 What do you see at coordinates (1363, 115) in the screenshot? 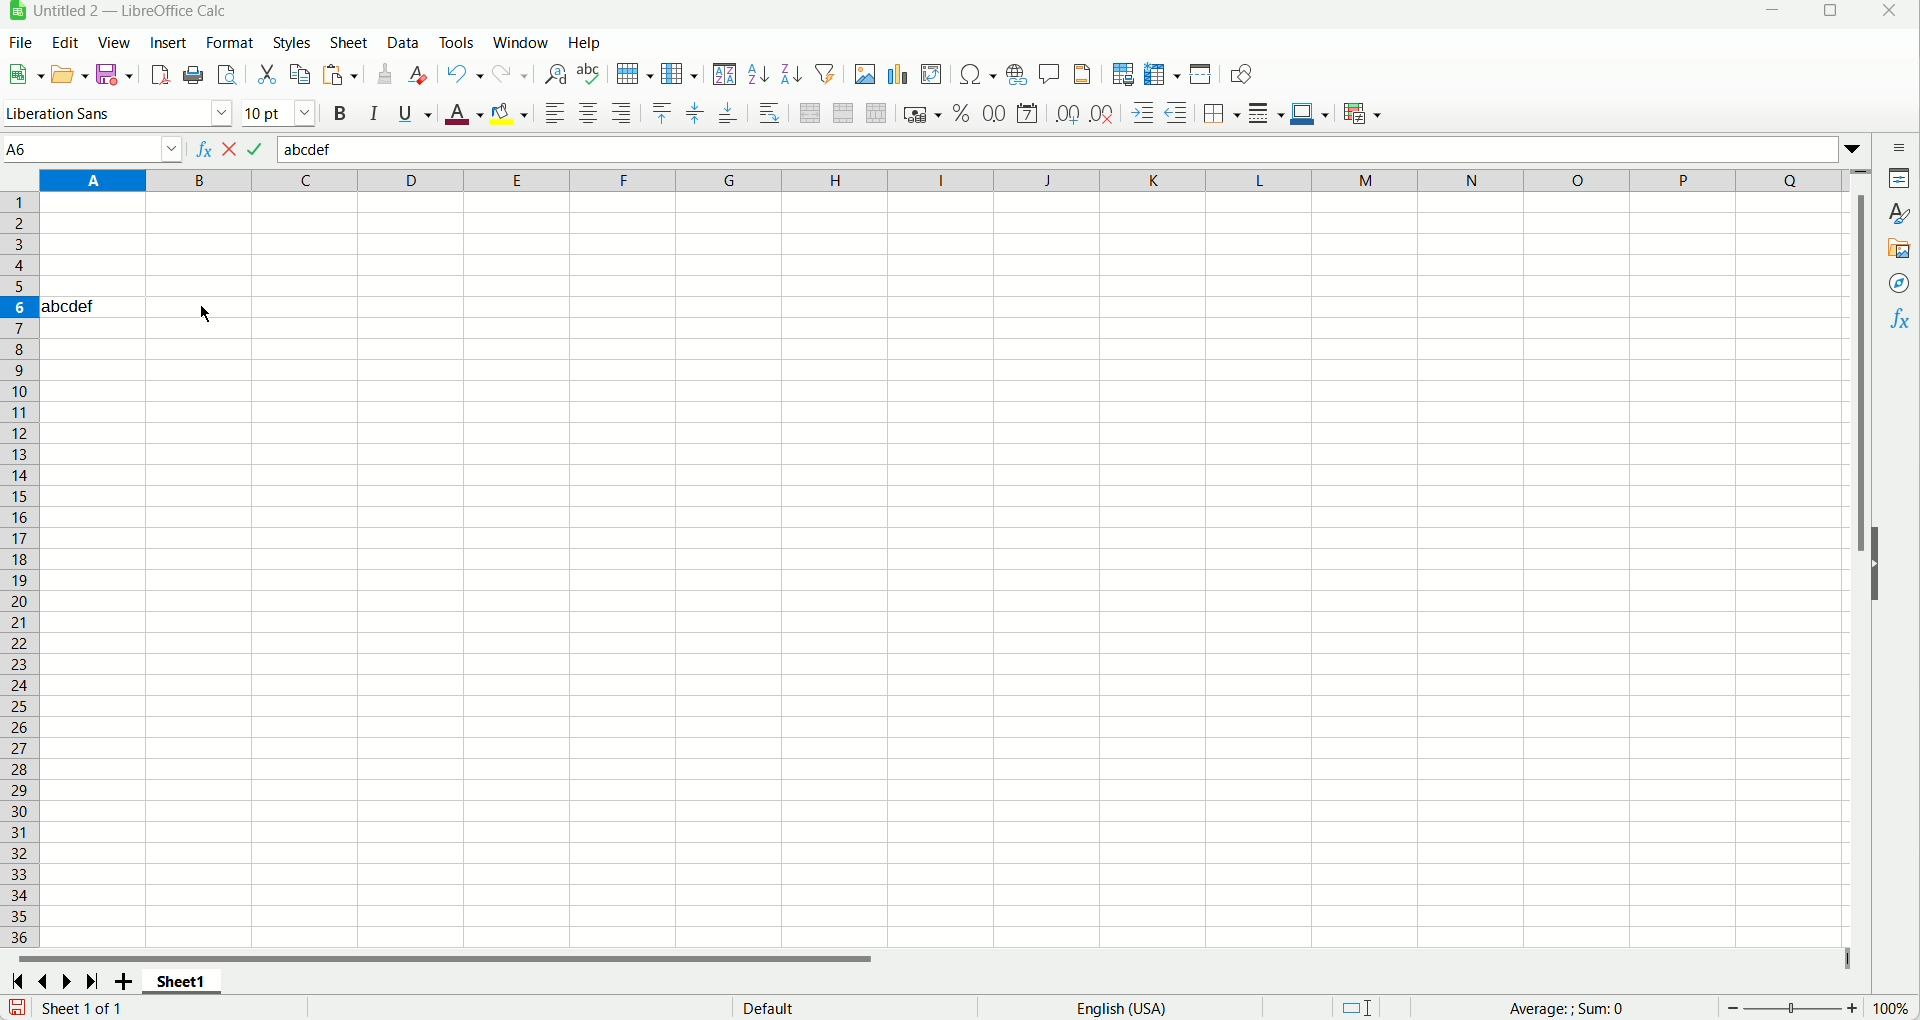
I see `conditional` at bounding box center [1363, 115].